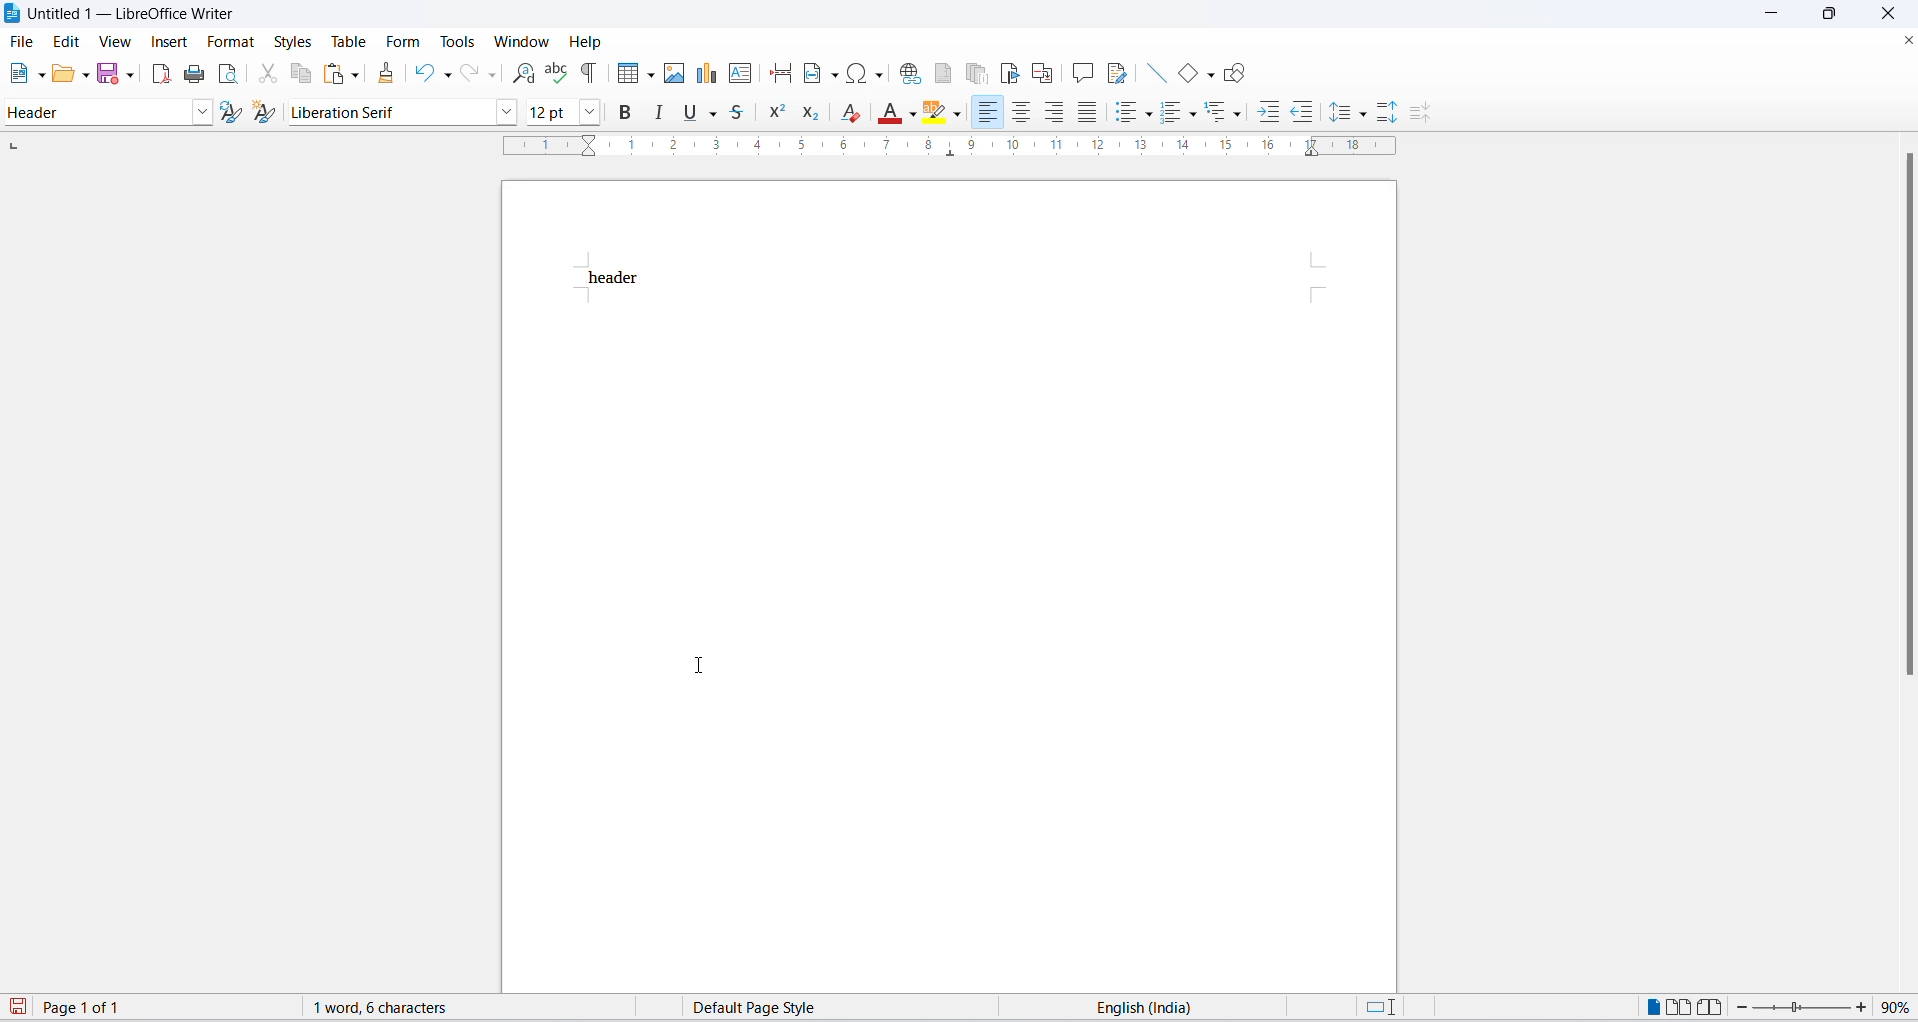 The width and height of the screenshot is (1918, 1022). What do you see at coordinates (290, 39) in the screenshot?
I see `styles` at bounding box center [290, 39].